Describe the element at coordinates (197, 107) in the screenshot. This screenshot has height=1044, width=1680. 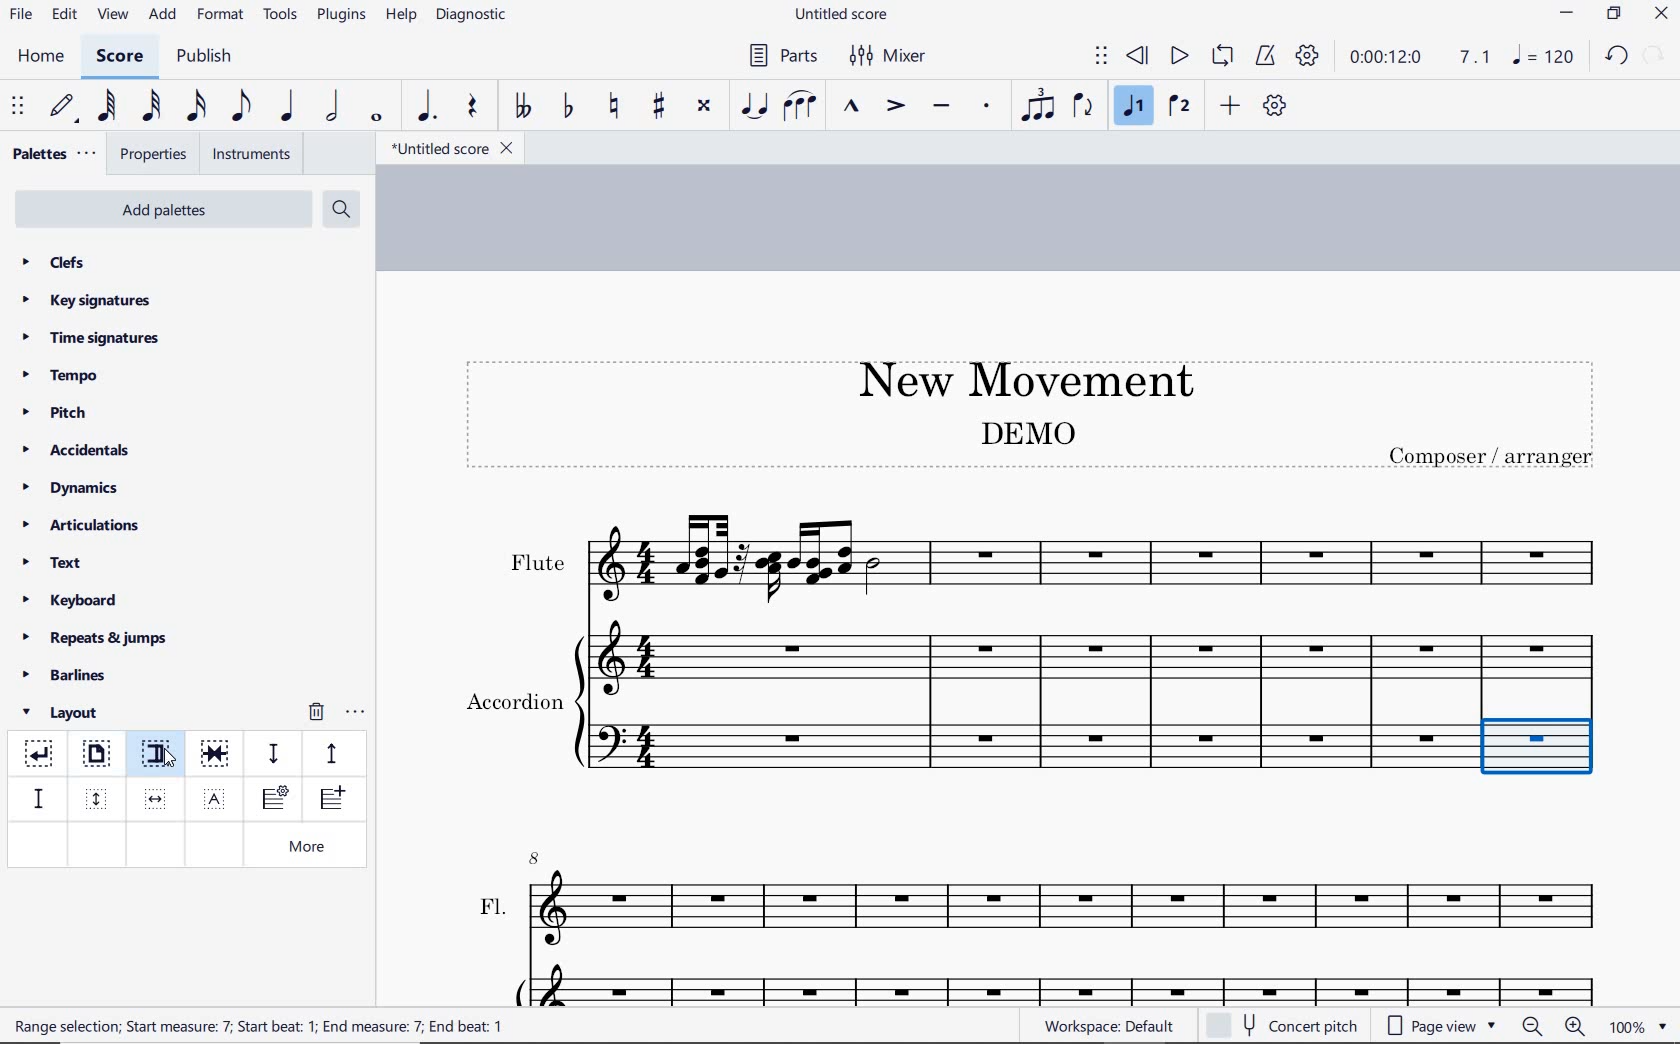
I see `16th note` at that location.